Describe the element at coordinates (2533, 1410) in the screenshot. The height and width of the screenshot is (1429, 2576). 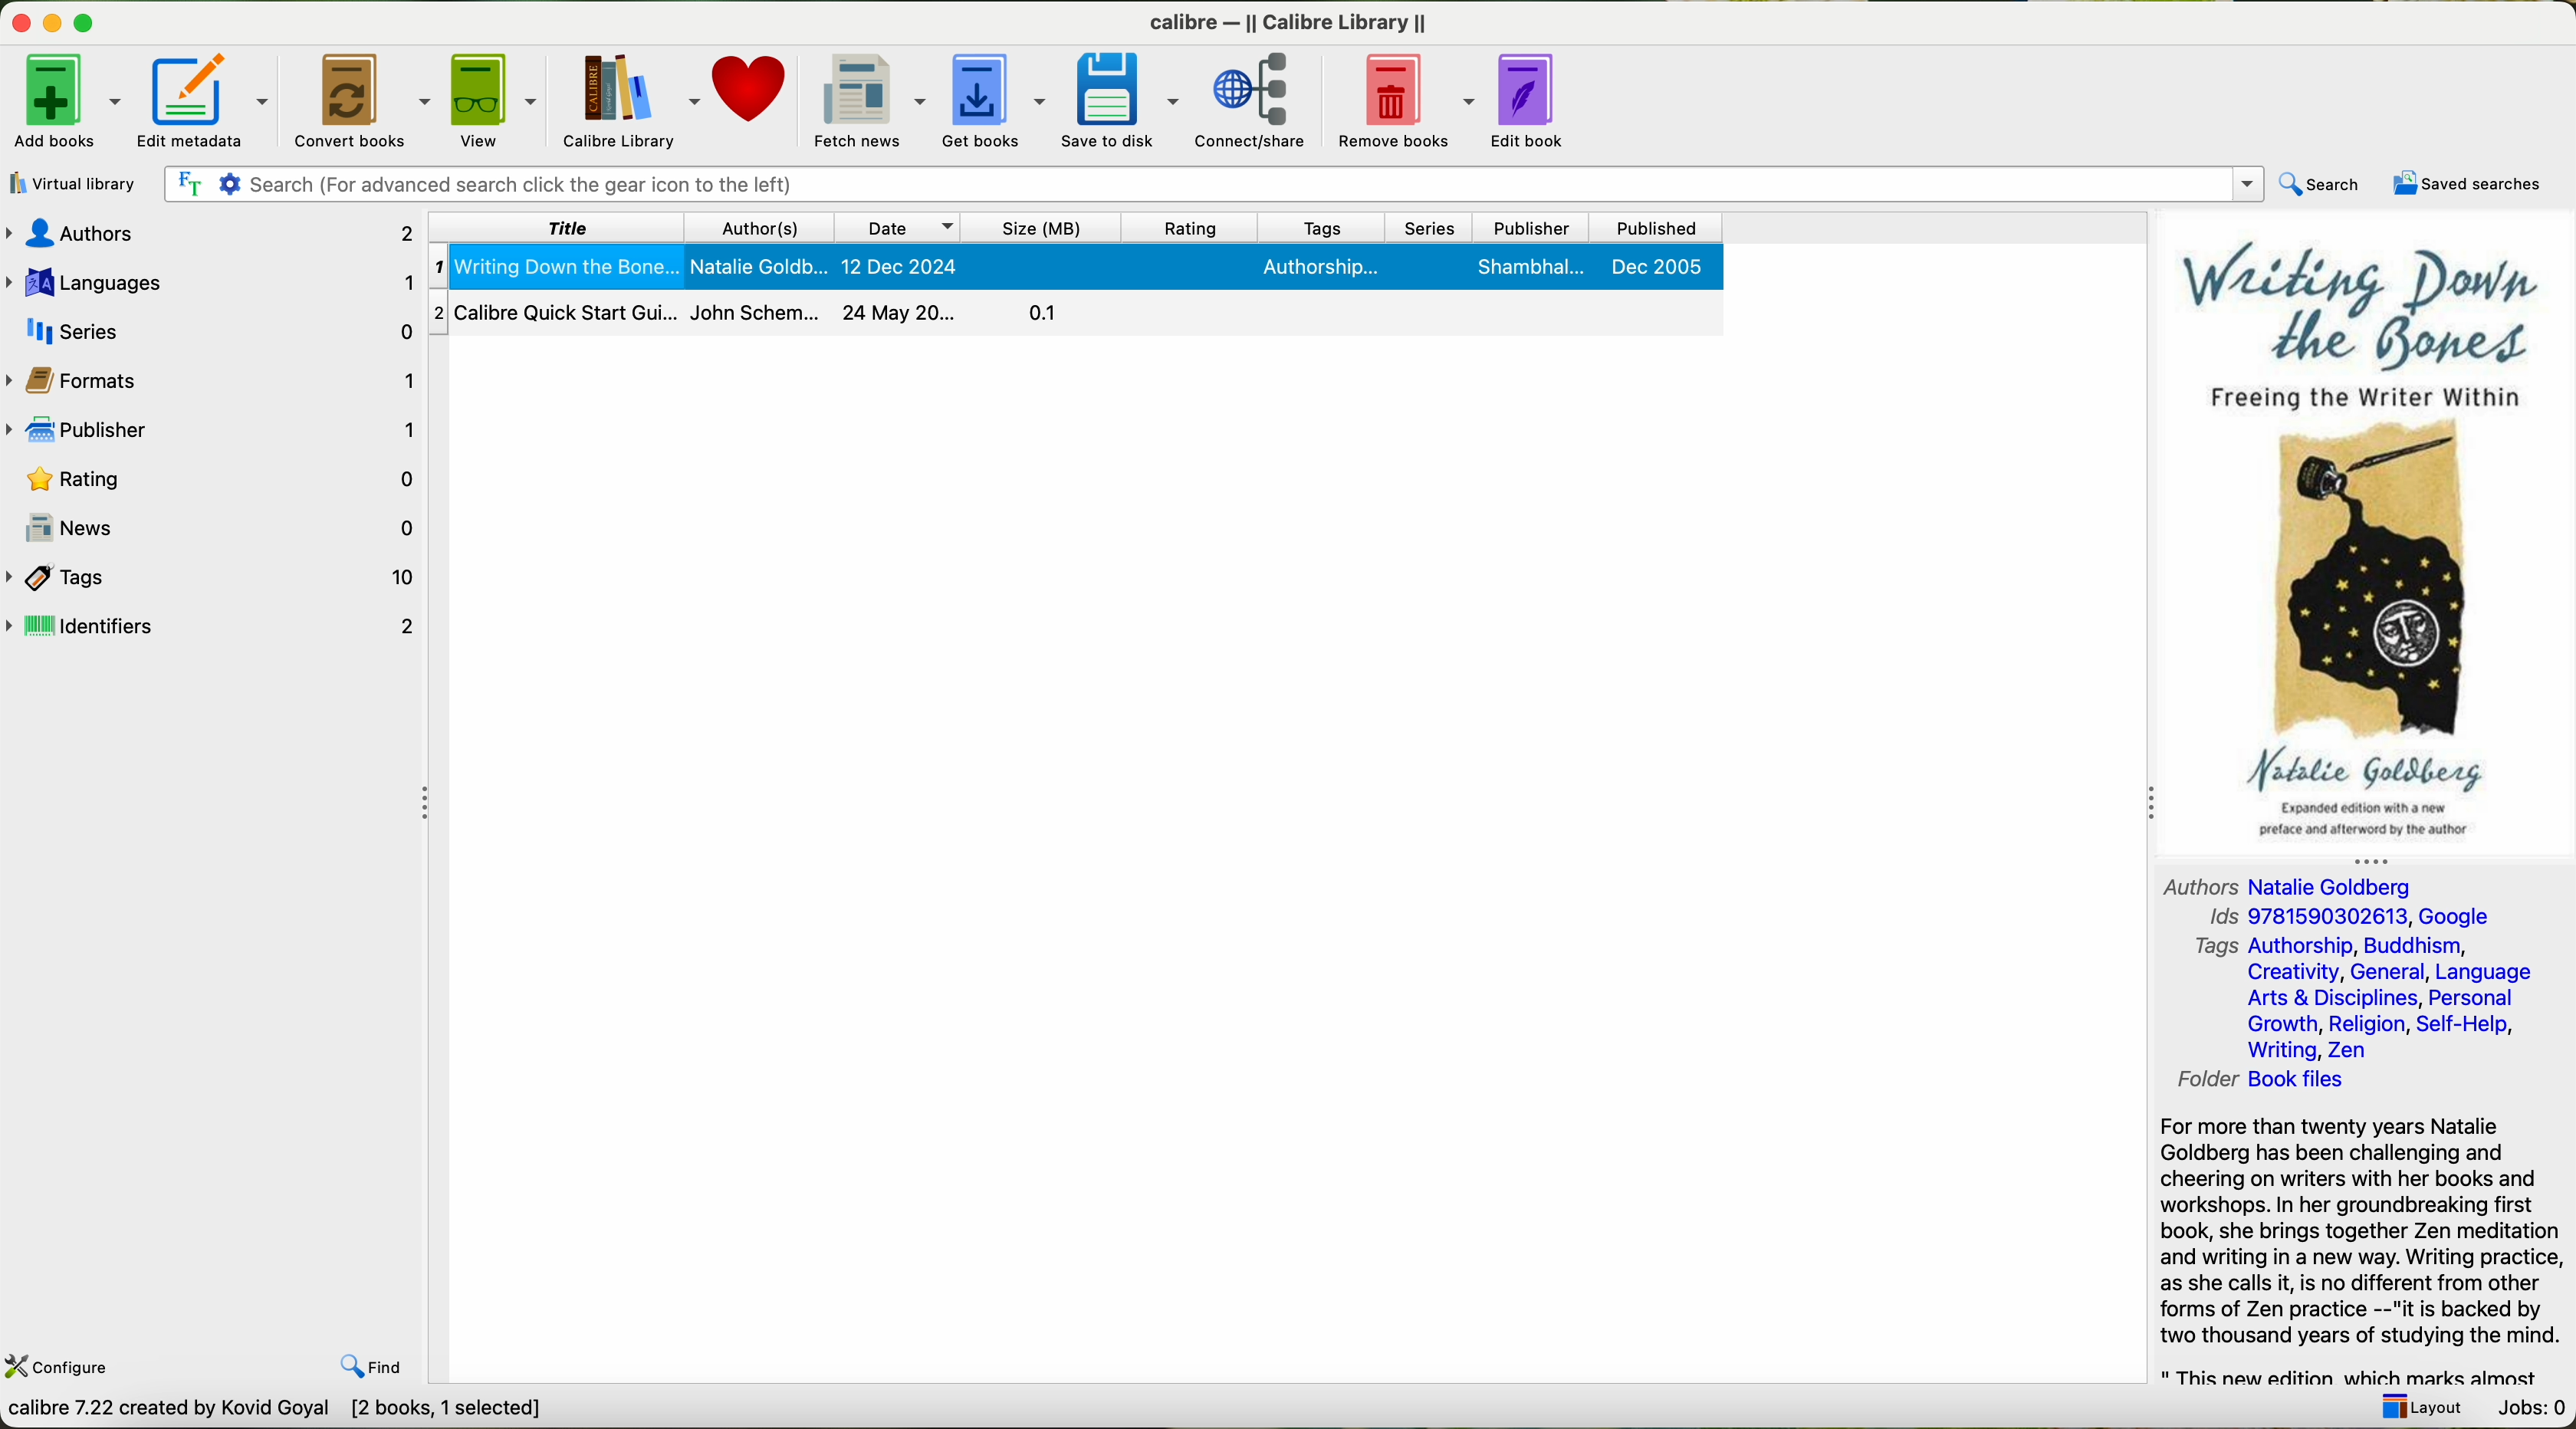
I see `Jobs: 0` at that location.